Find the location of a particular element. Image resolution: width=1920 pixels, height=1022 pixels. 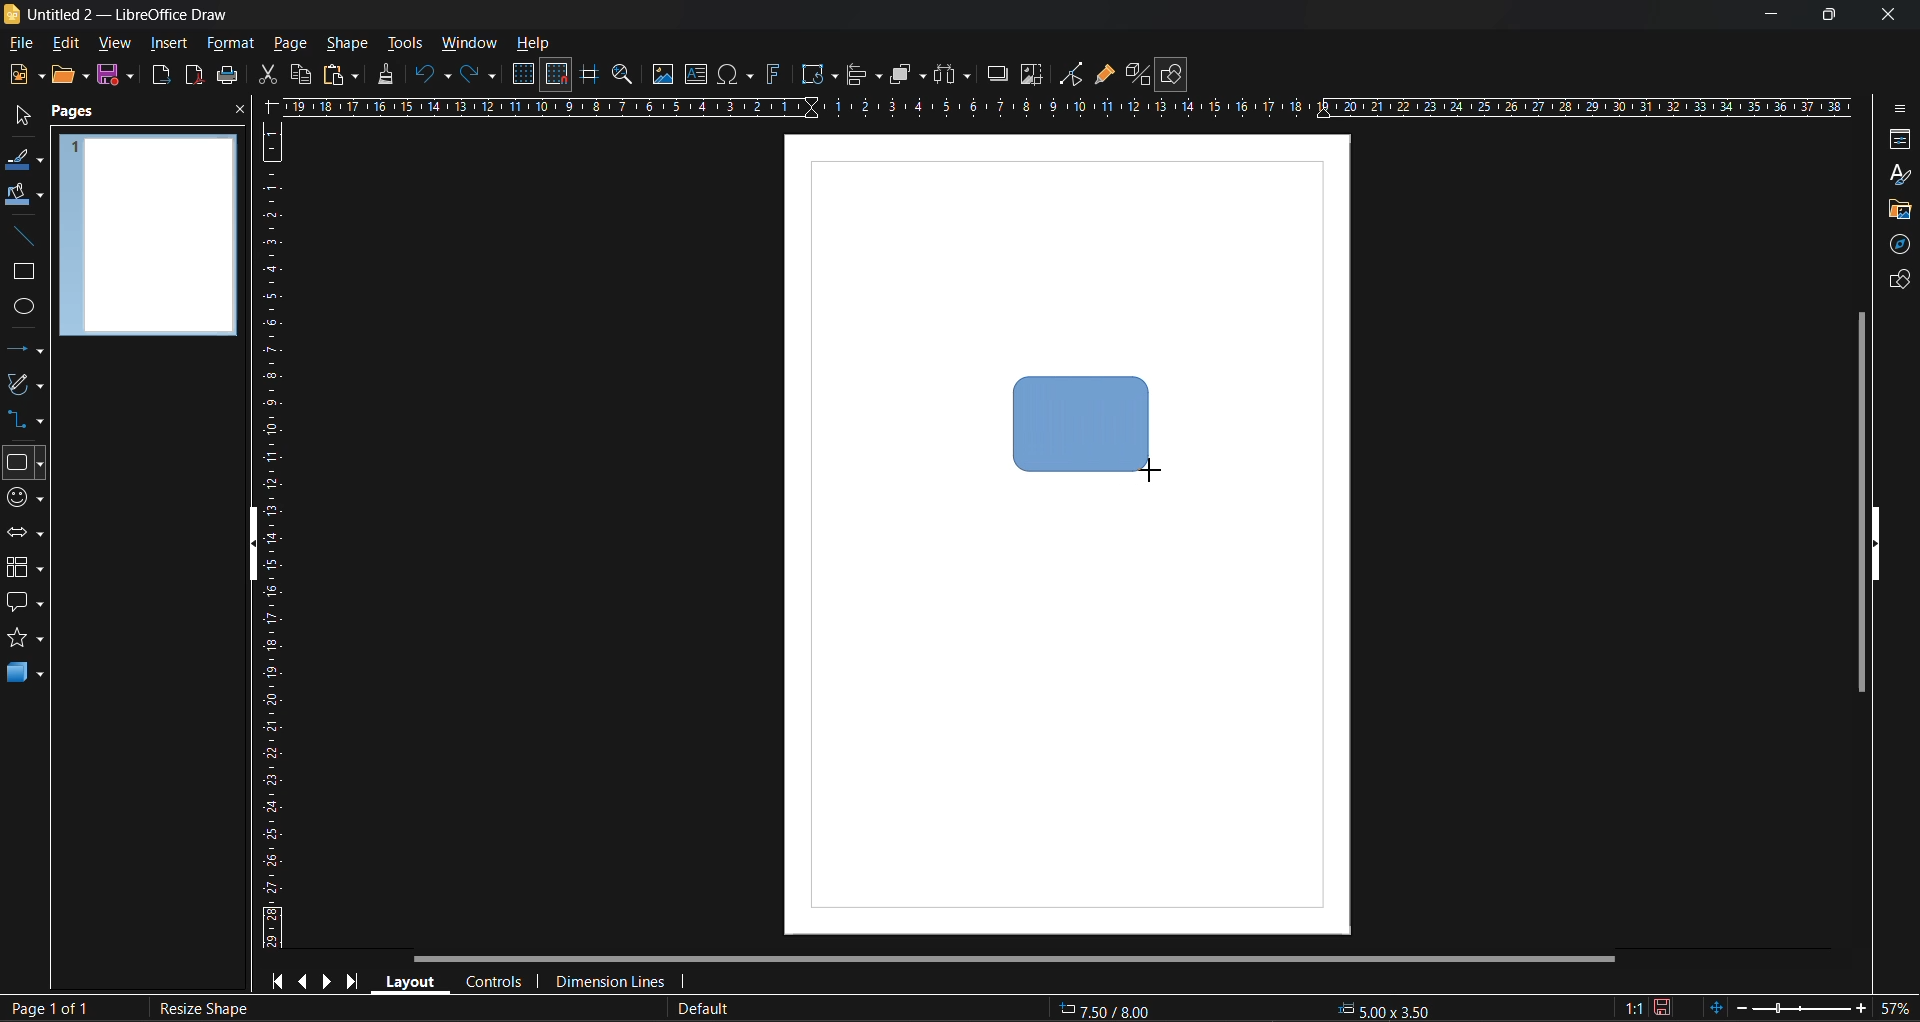

layout is located at coordinates (406, 980).